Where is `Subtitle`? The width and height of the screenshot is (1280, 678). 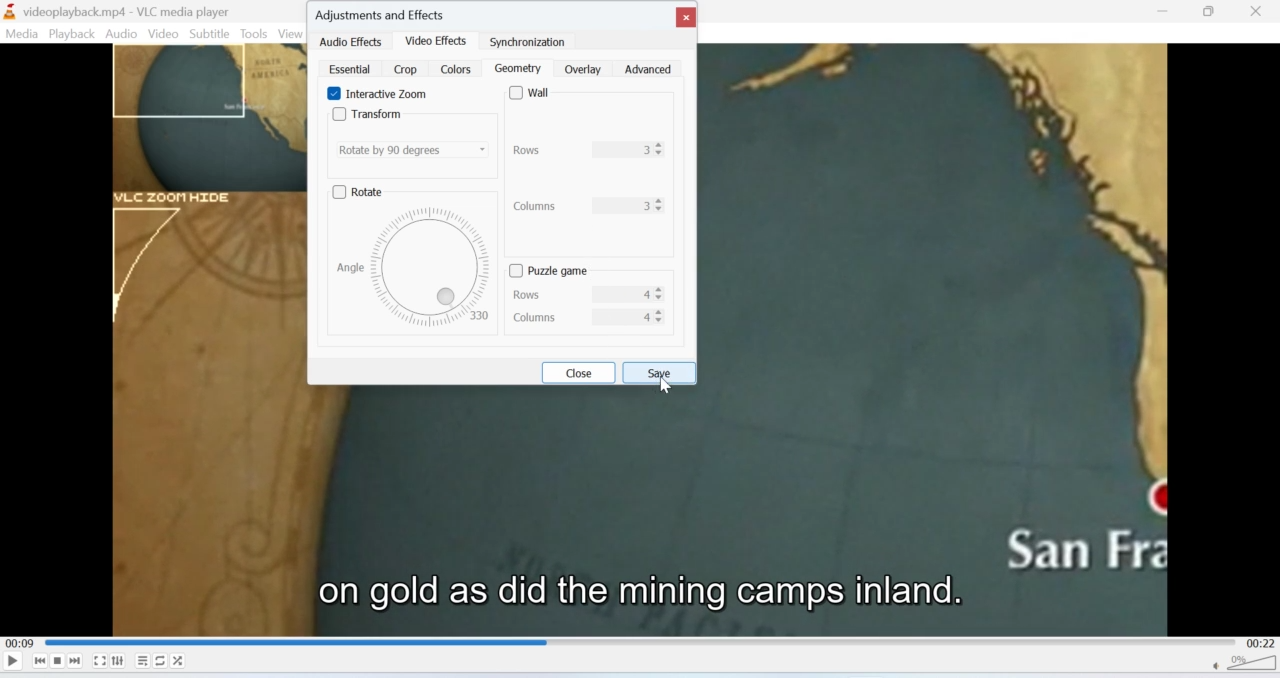 Subtitle is located at coordinates (210, 33).